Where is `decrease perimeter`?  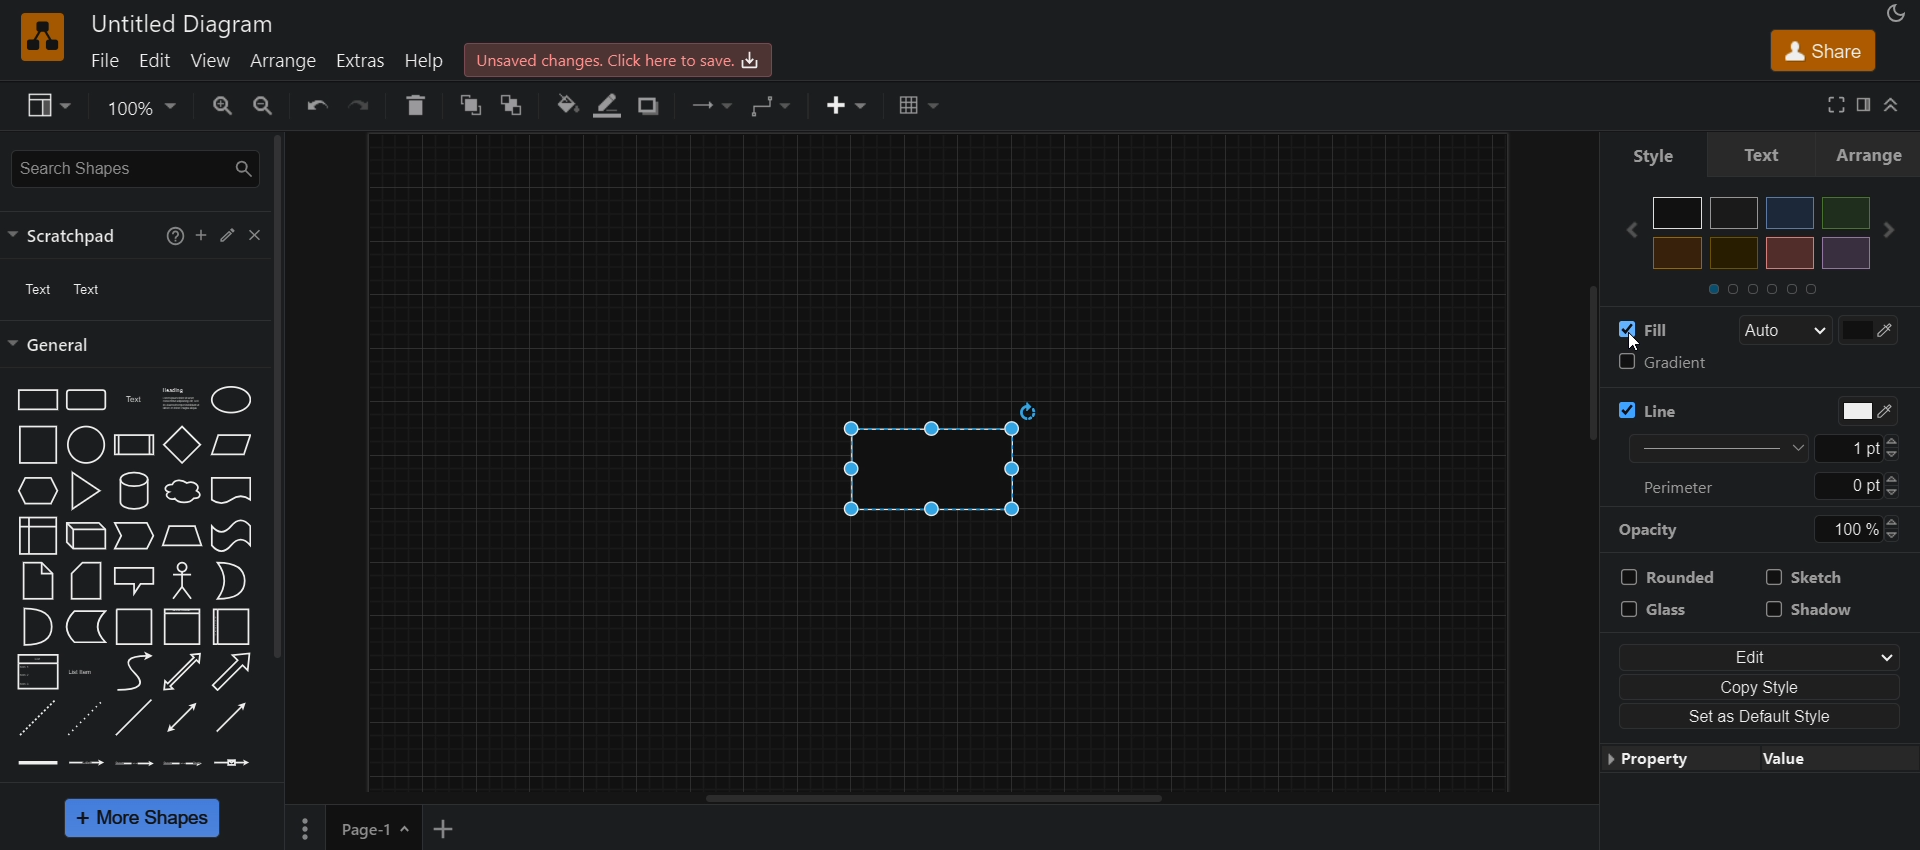 decrease perimeter is located at coordinates (1896, 493).